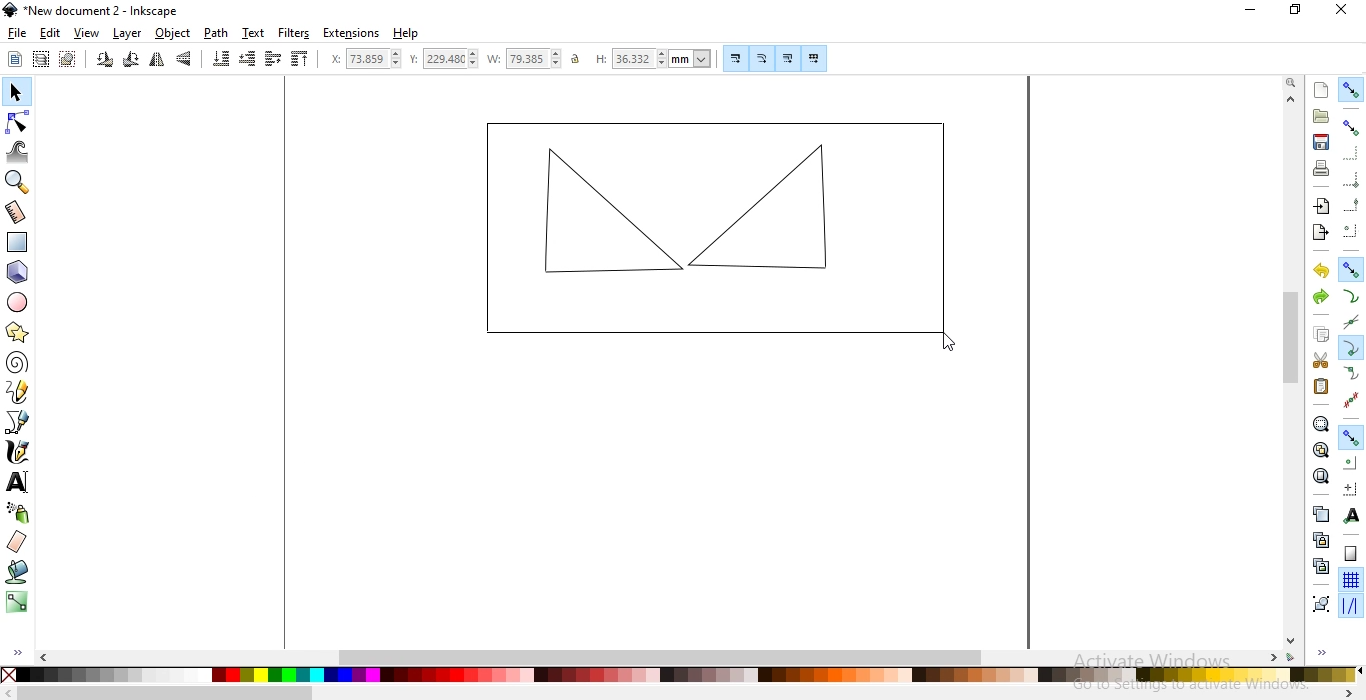 Image resolution: width=1366 pixels, height=700 pixels. Describe the element at coordinates (1350, 607) in the screenshot. I see `snap guide` at that location.